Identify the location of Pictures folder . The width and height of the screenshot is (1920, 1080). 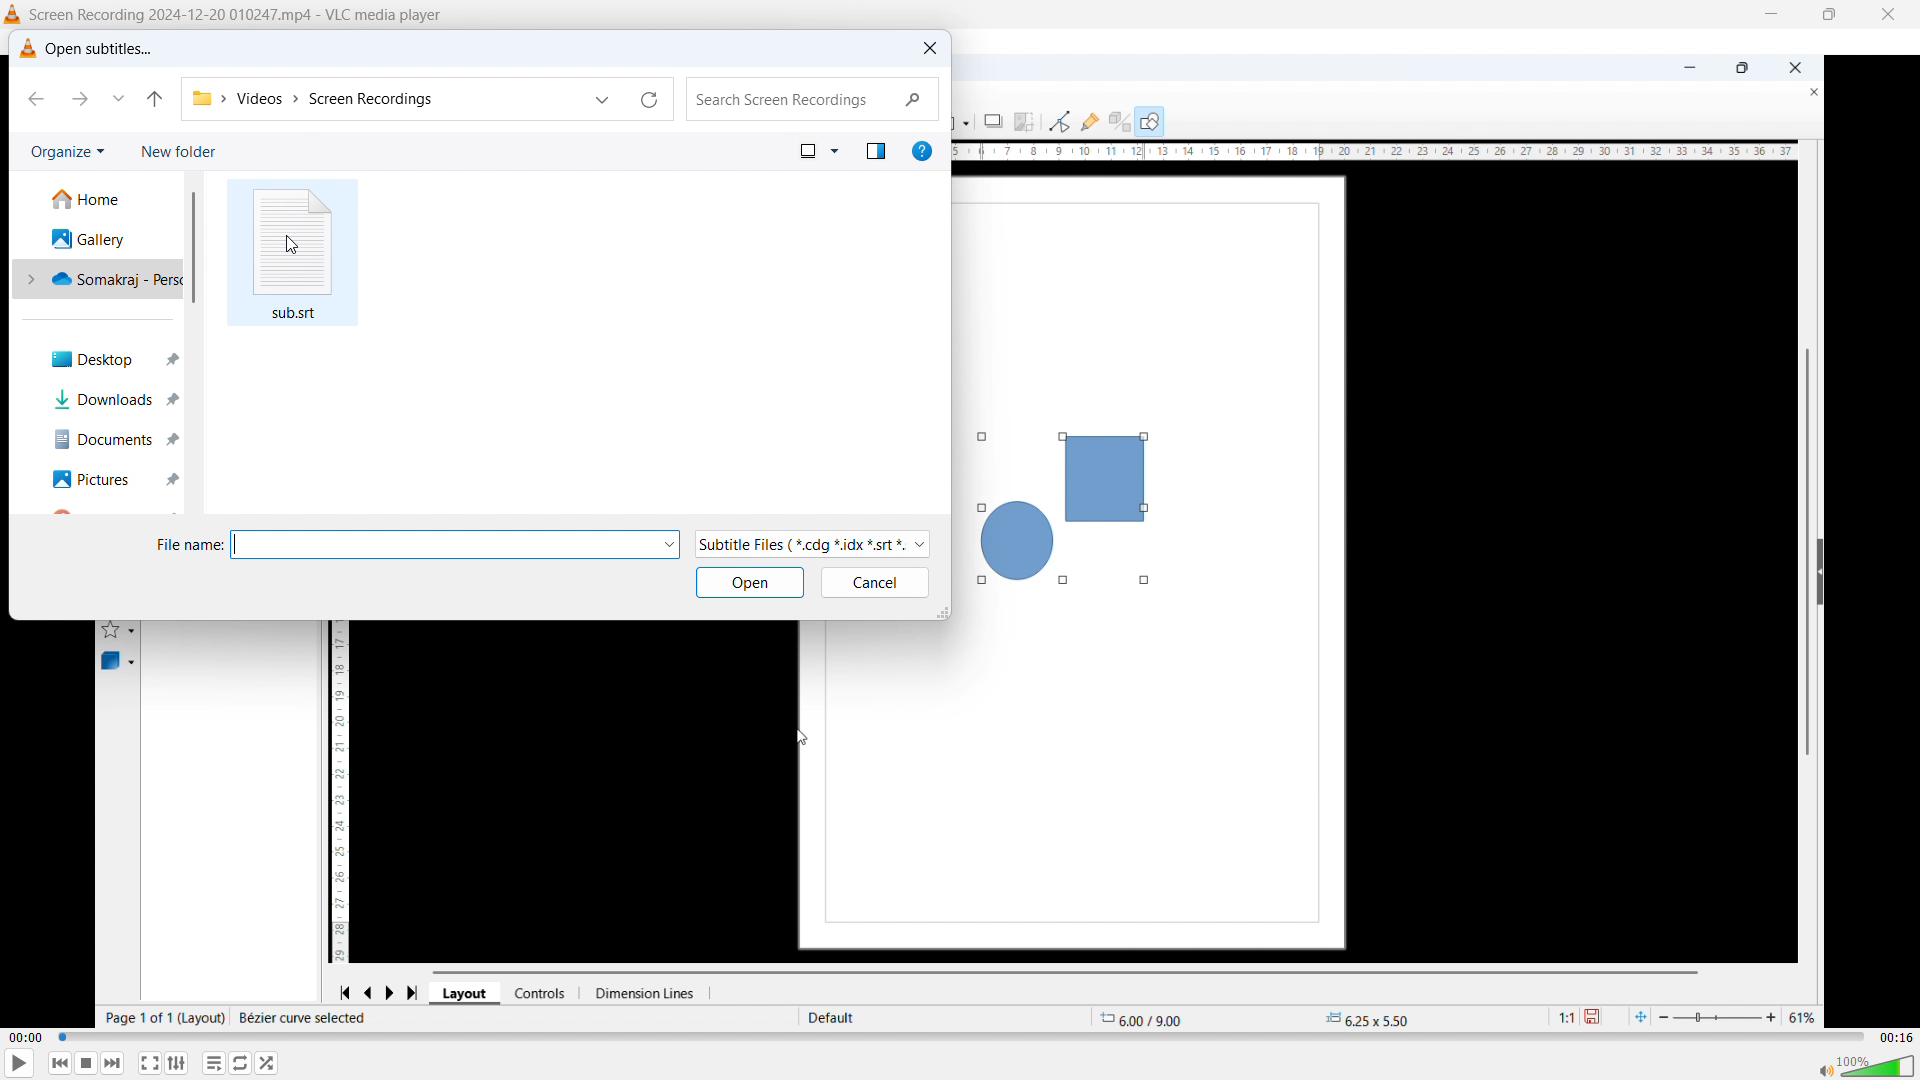
(110, 479).